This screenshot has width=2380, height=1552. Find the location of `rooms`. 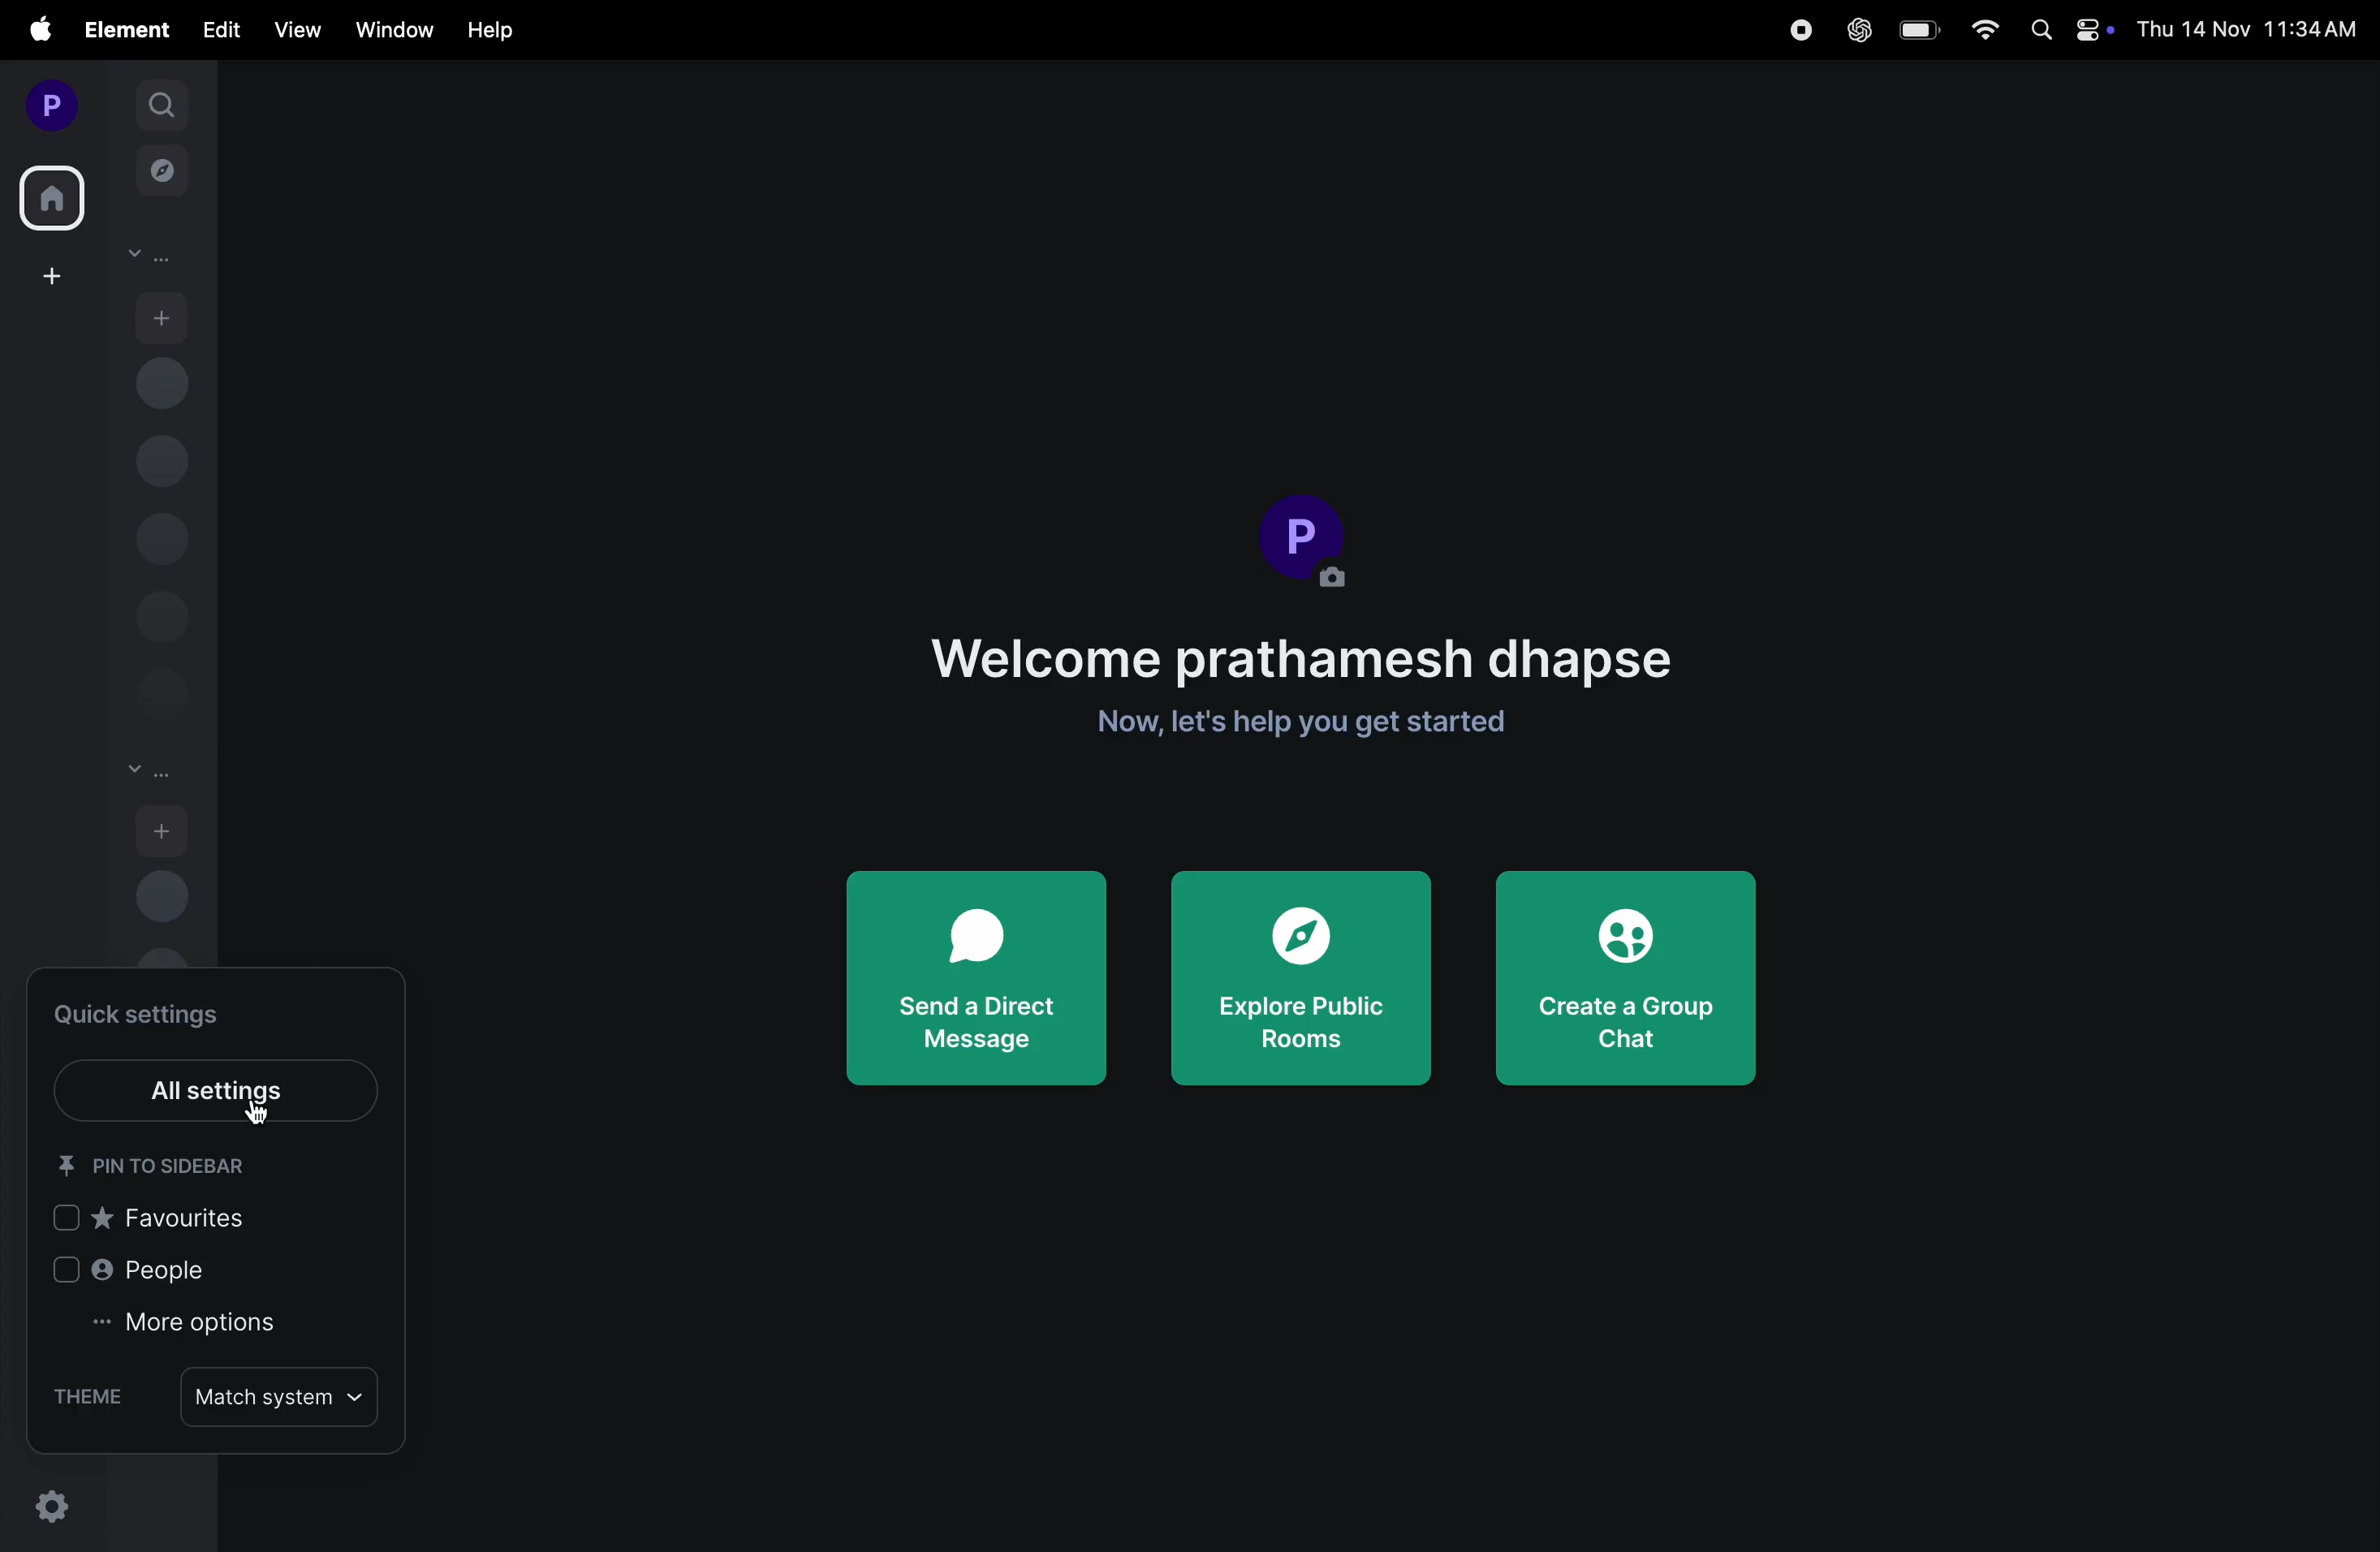

rooms is located at coordinates (149, 773).